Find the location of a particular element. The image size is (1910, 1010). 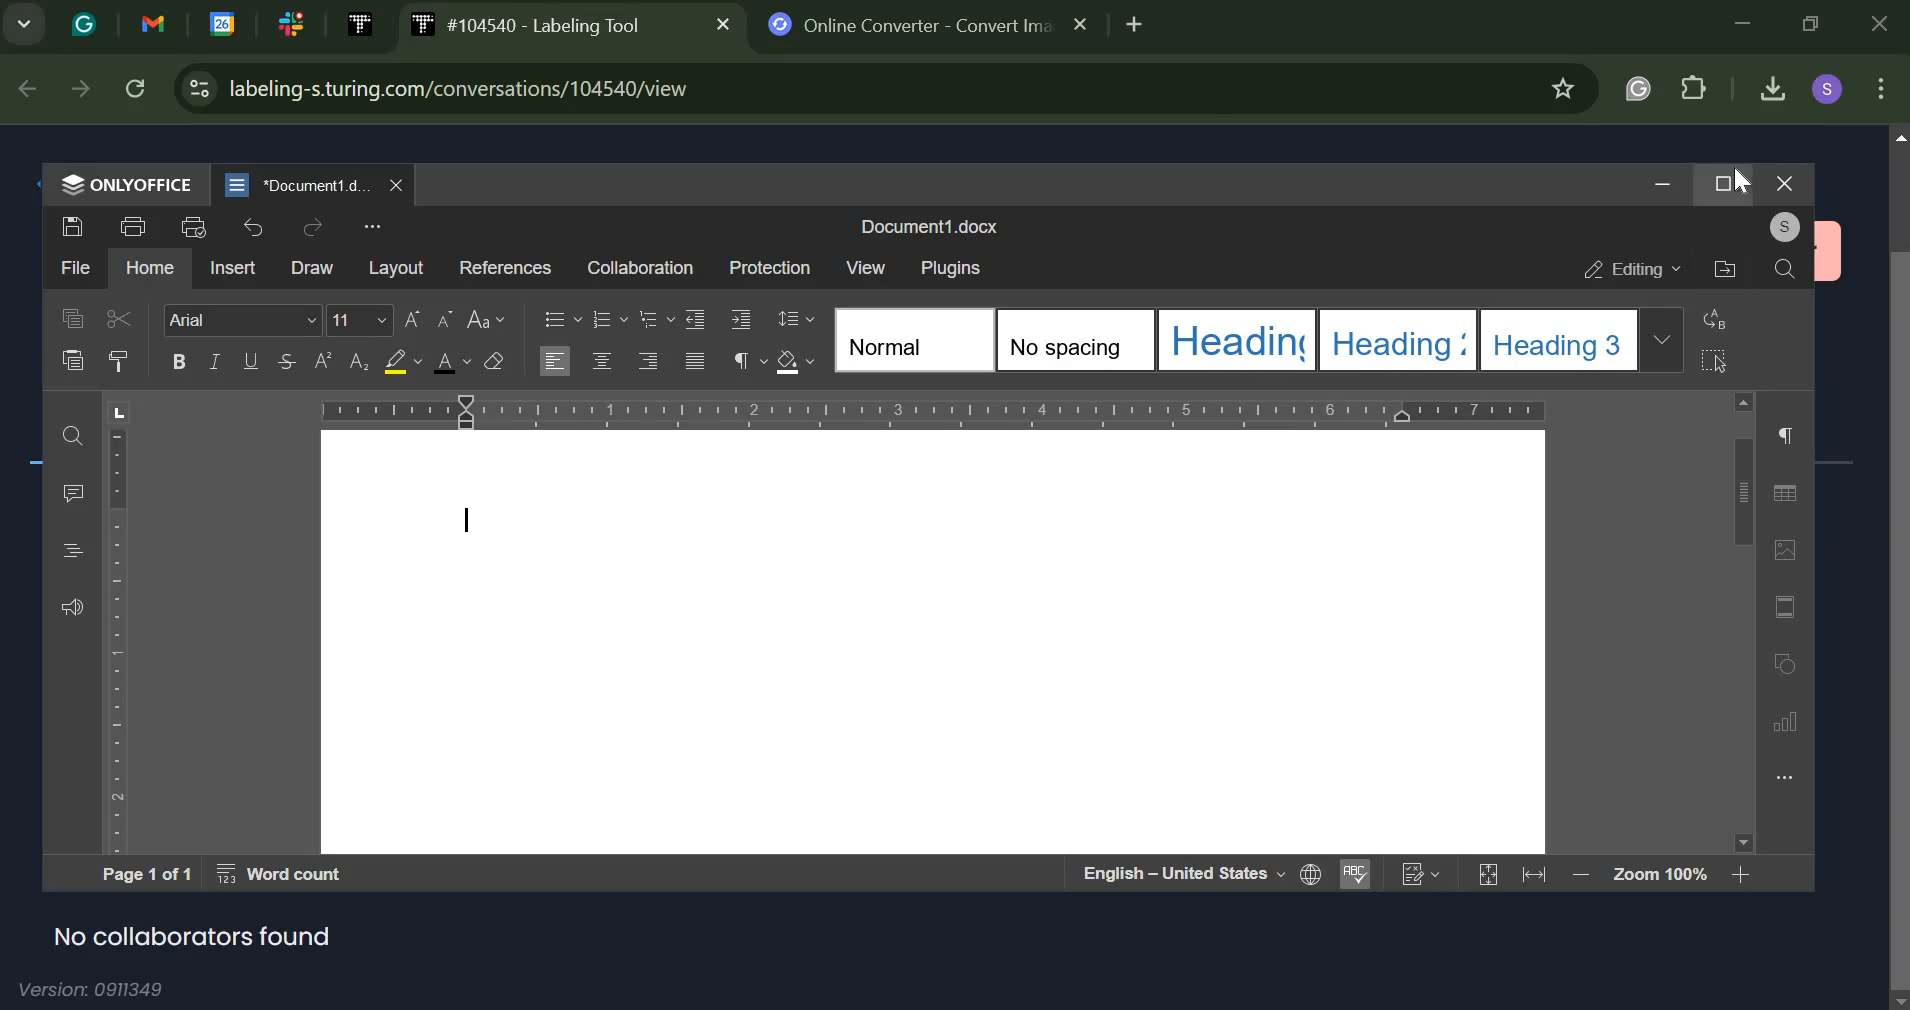

align left is located at coordinates (555, 360).